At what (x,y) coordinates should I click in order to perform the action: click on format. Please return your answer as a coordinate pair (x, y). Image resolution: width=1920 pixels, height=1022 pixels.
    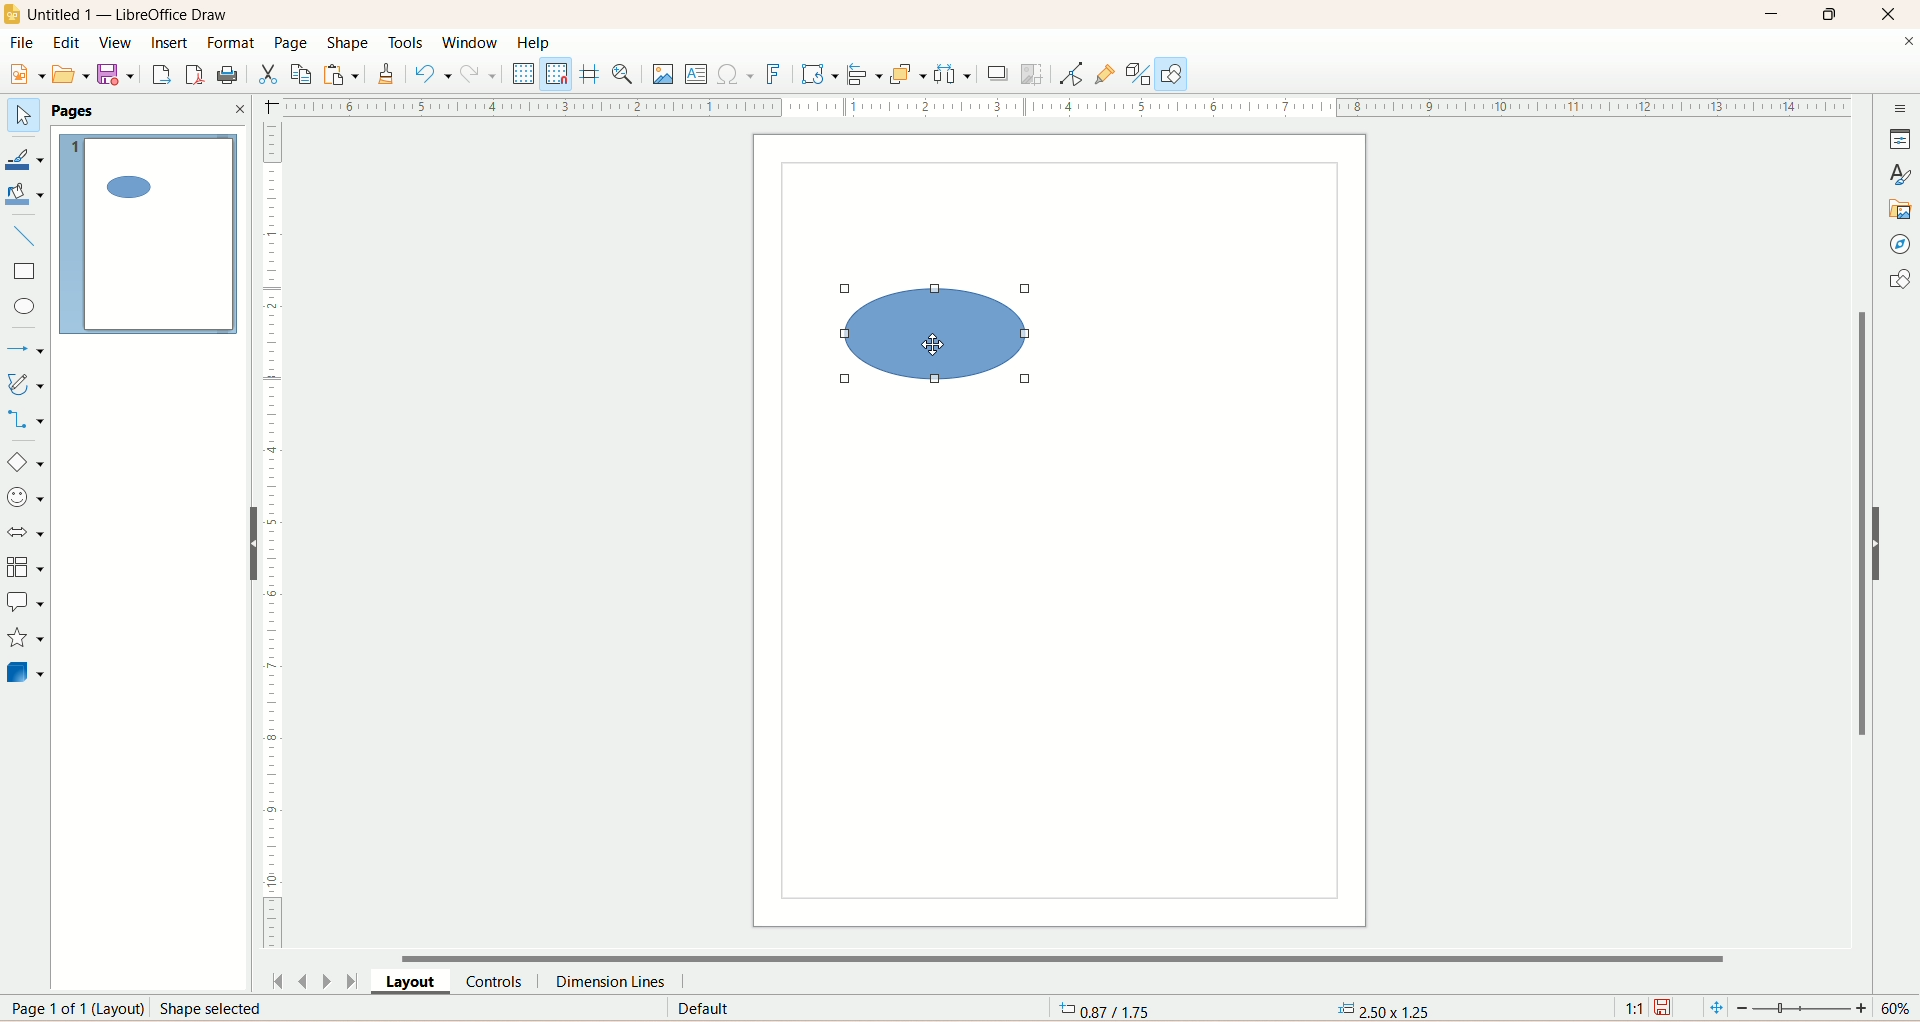
    Looking at the image, I should click on (236, 44).